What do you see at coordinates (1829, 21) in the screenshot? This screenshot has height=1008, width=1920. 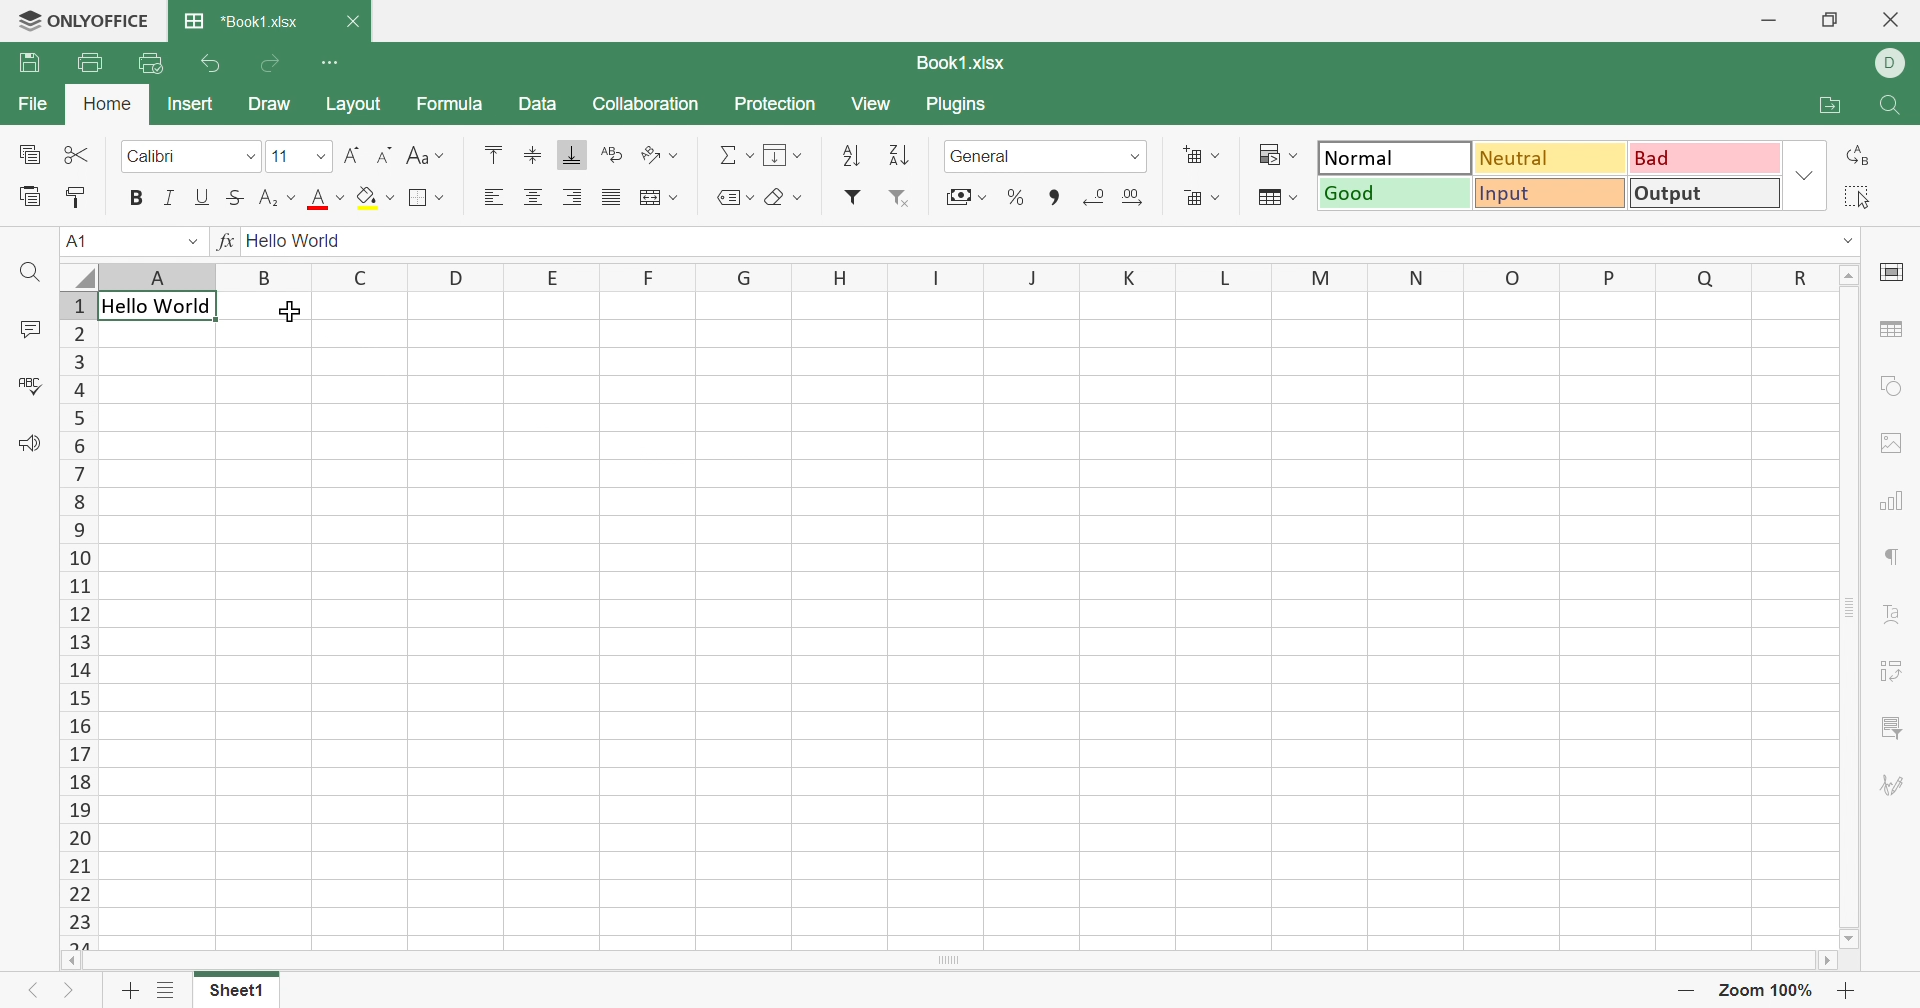 I see `Restore down` at bounding box center [1829, 21].